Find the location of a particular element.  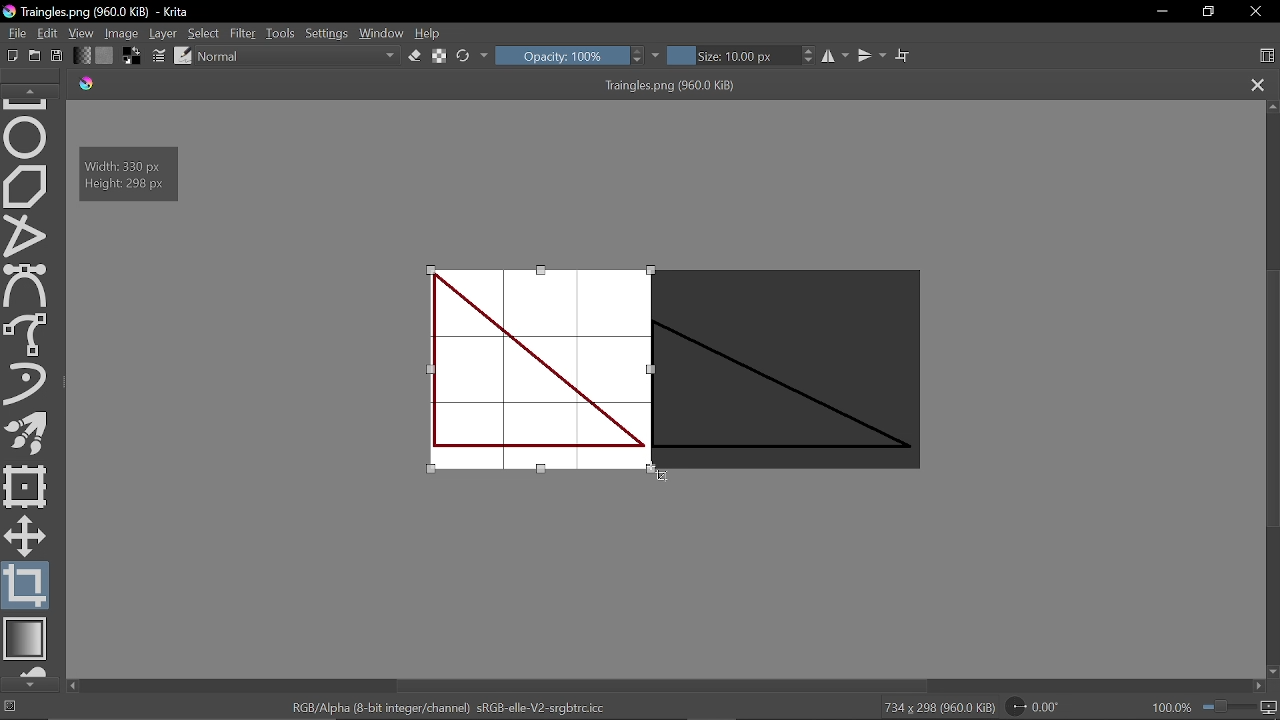

Fill pattern is located at coordinates (105, 56).